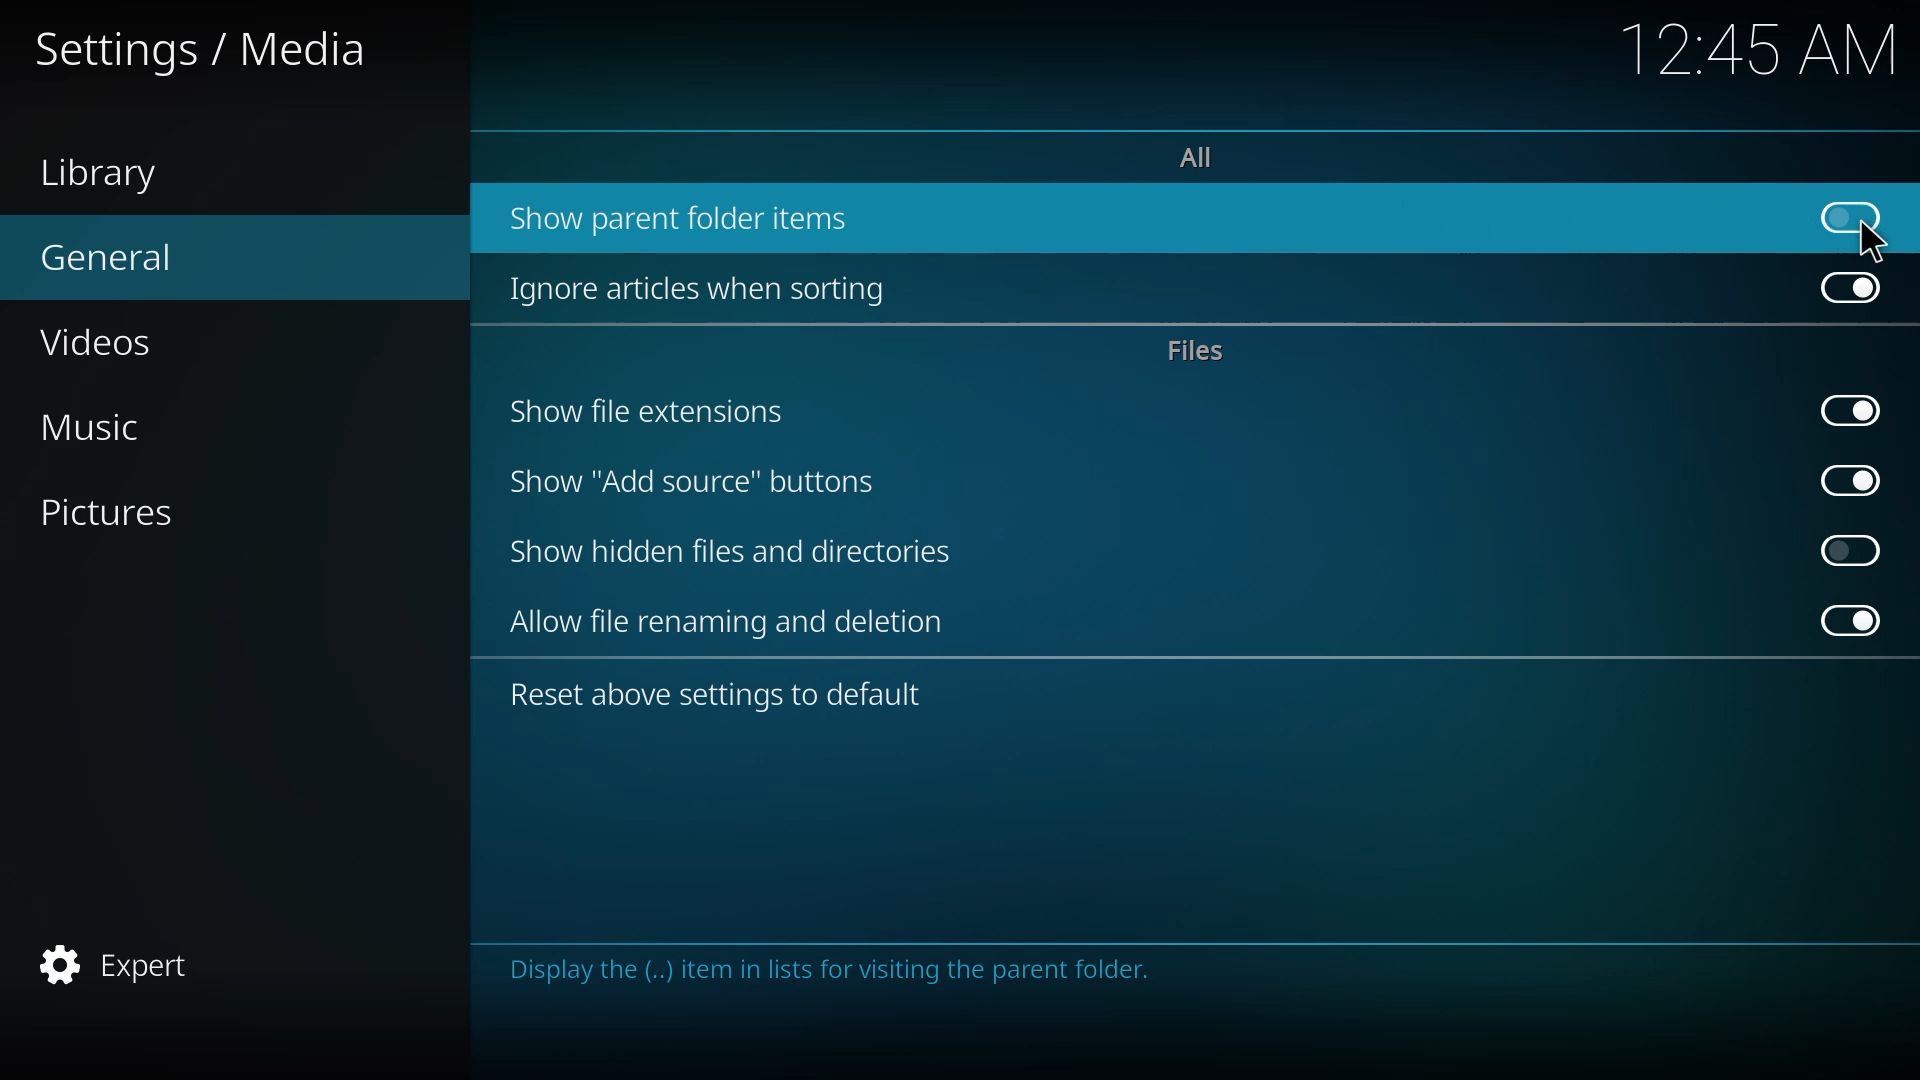 Image resolution: width=1920 pixels, height=1080 pixels. I want to click on disabled, so click(1854, 215).